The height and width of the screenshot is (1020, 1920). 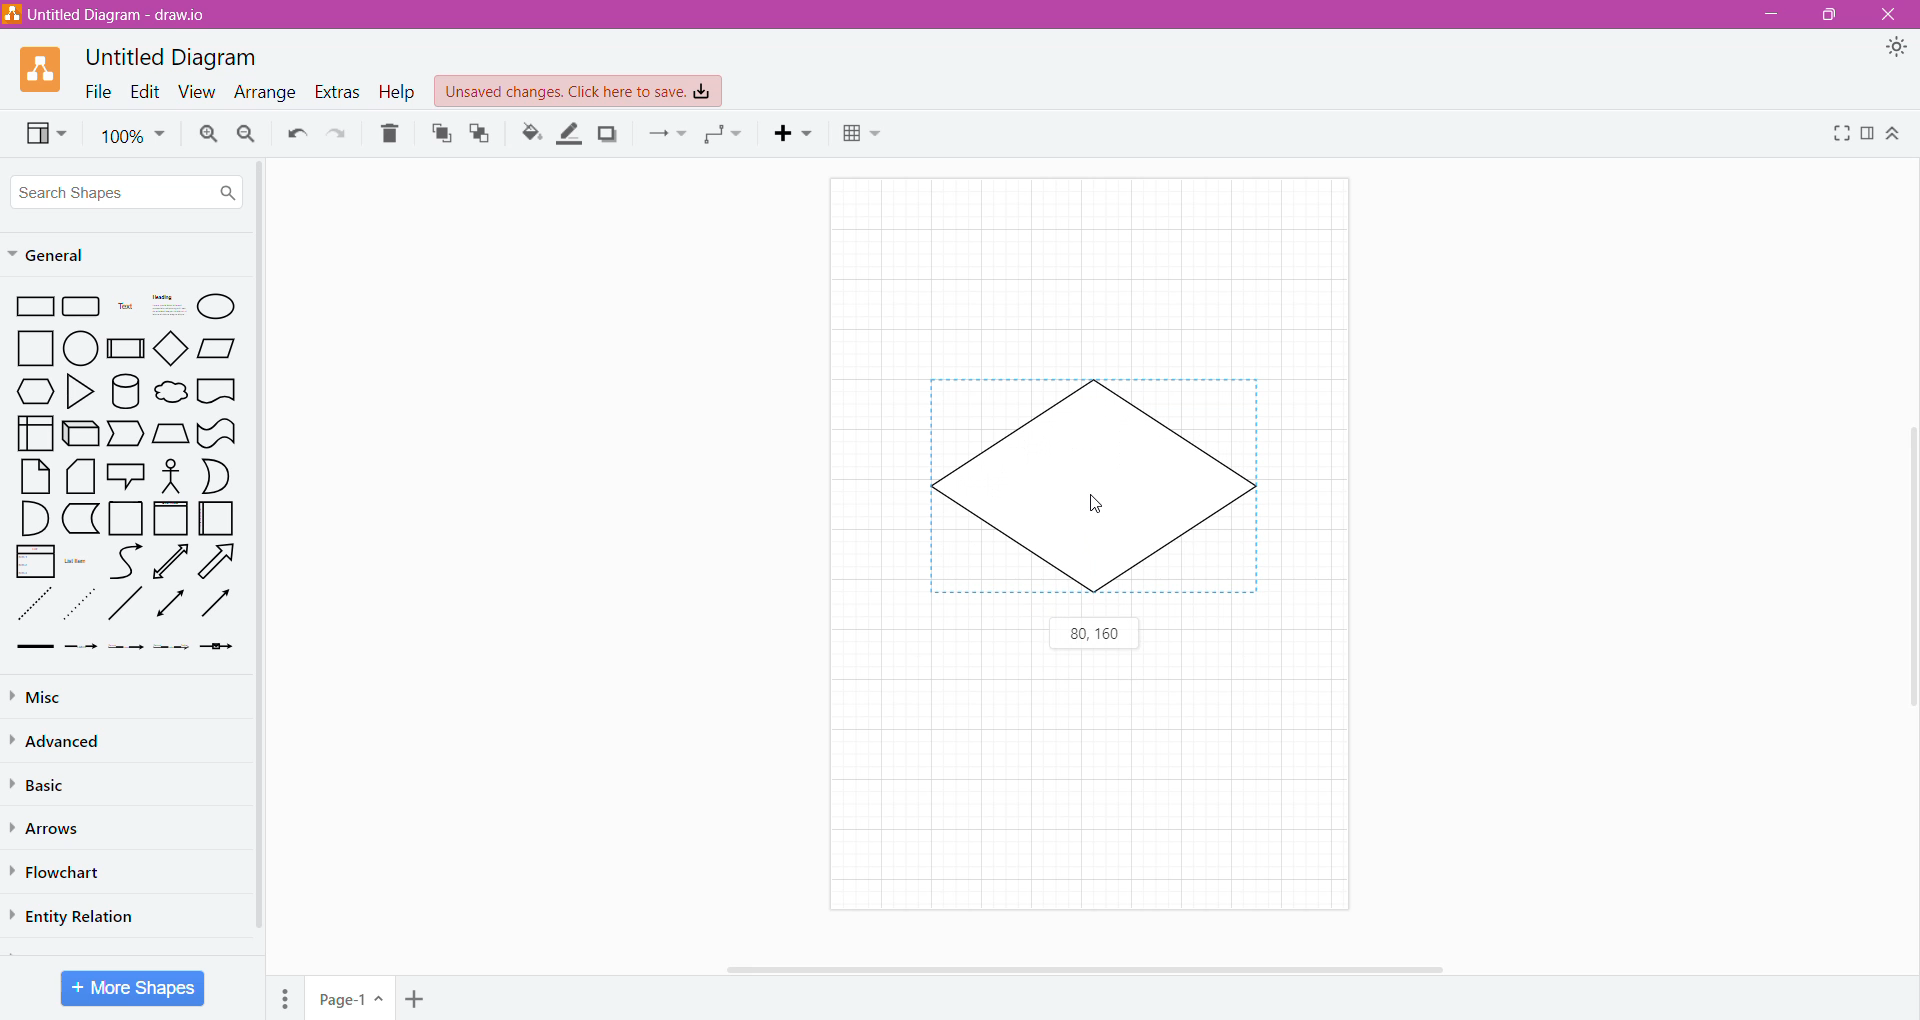 What do you see at coordinates (1099, 508) in the screenshot?
I see `Cursor Position` at bounding box center [1099, 508].